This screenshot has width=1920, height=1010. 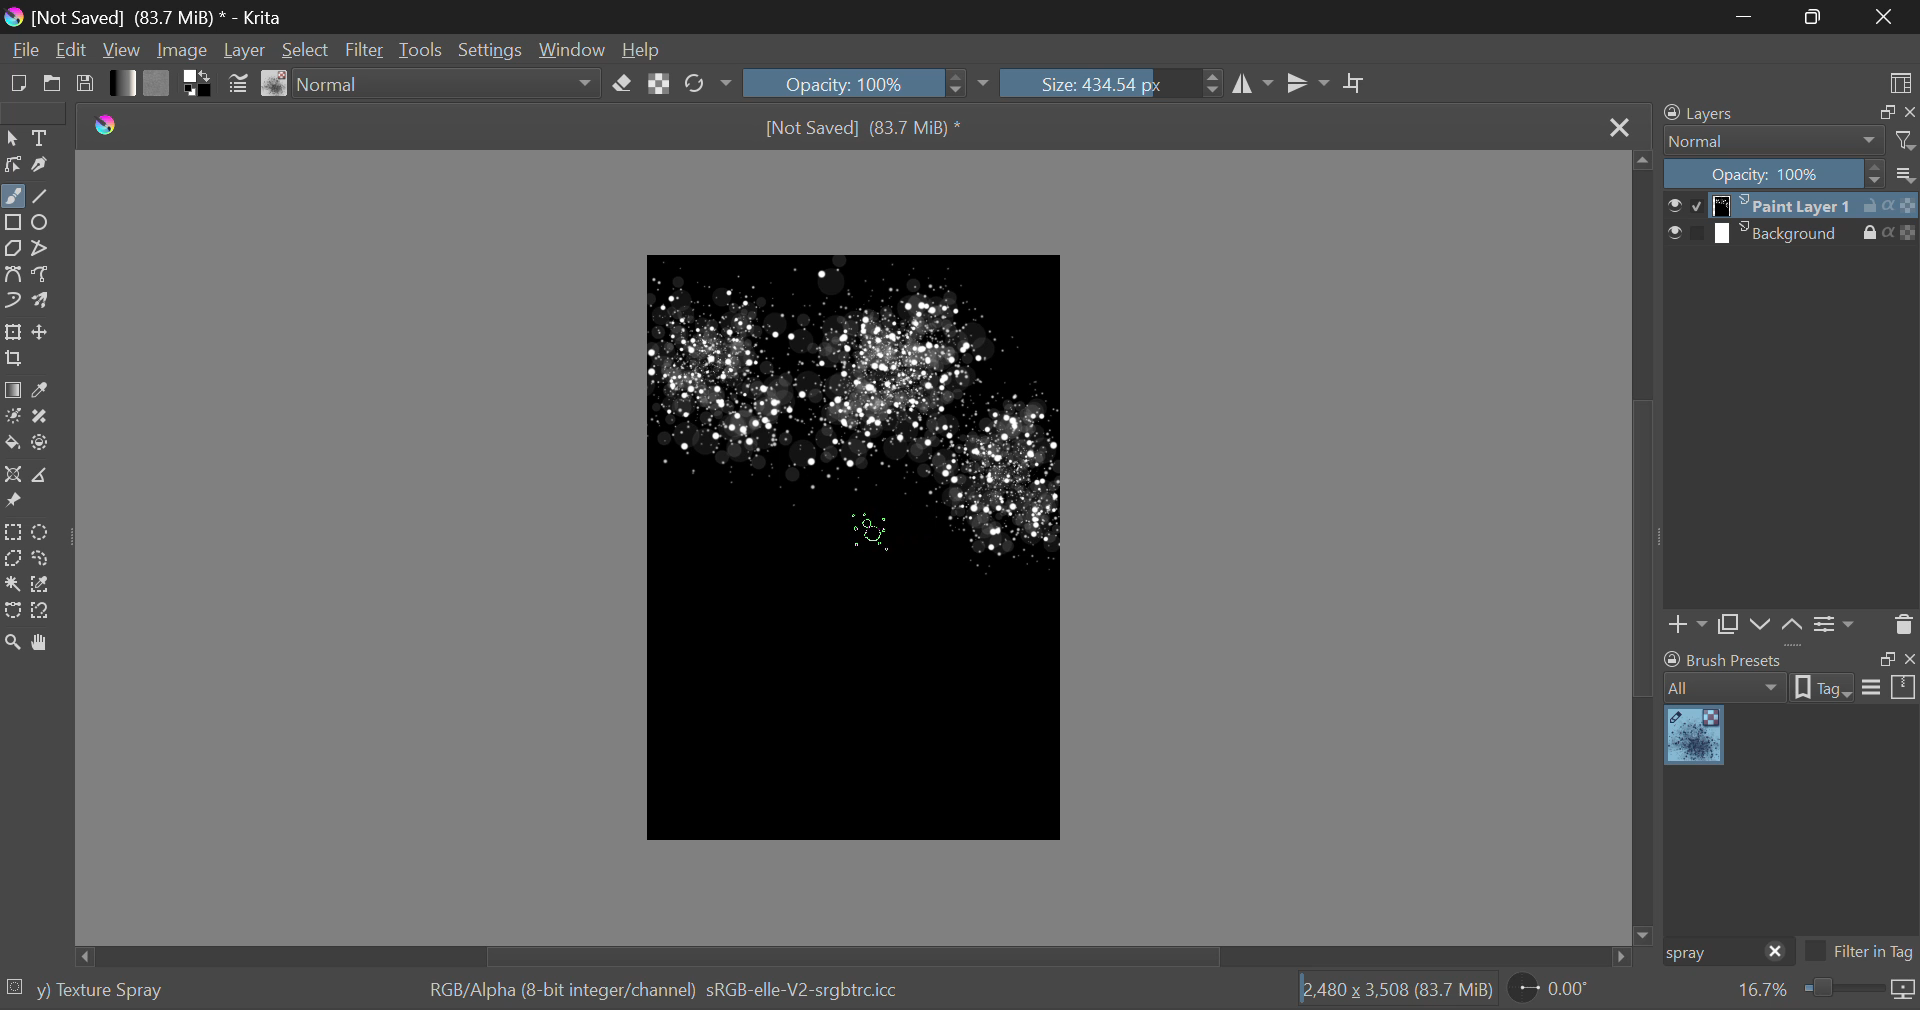 What do you see at coordinates (44, 136) in the screenshot?
I see `Text` at bounding box center [44, 136].